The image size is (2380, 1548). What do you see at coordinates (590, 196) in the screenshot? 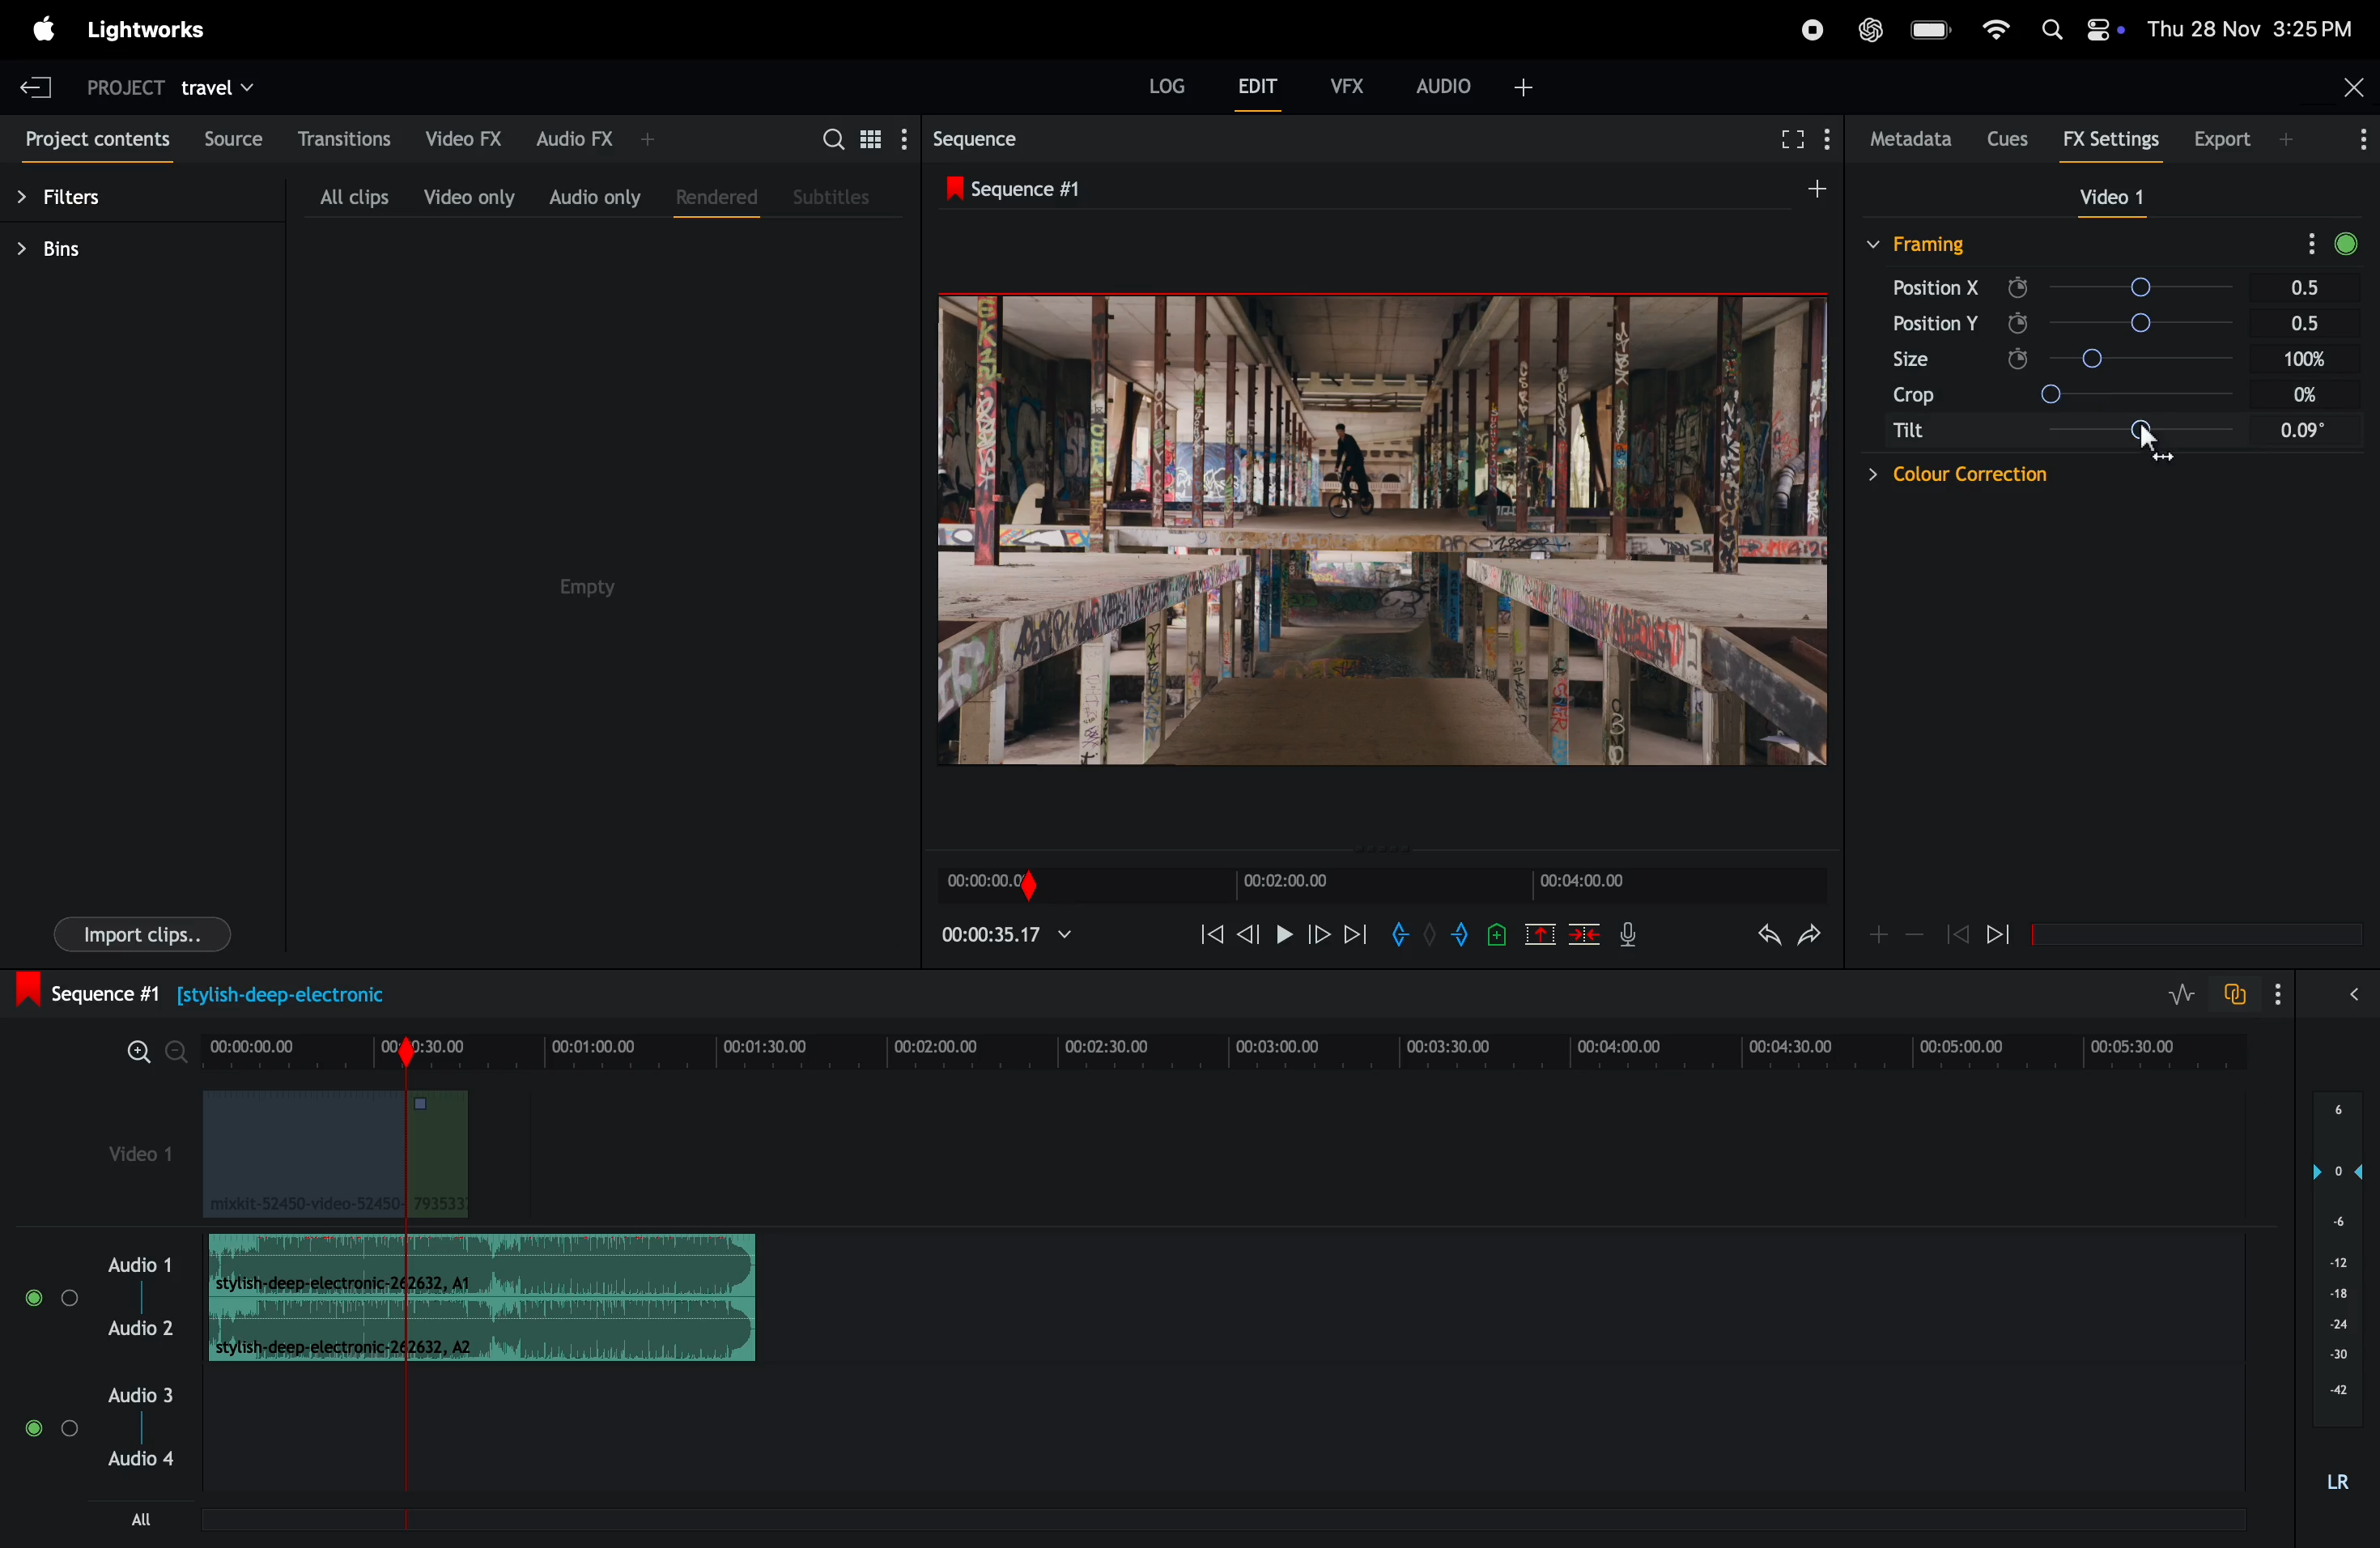
I see `audio only` at bounding box center [590, 196].